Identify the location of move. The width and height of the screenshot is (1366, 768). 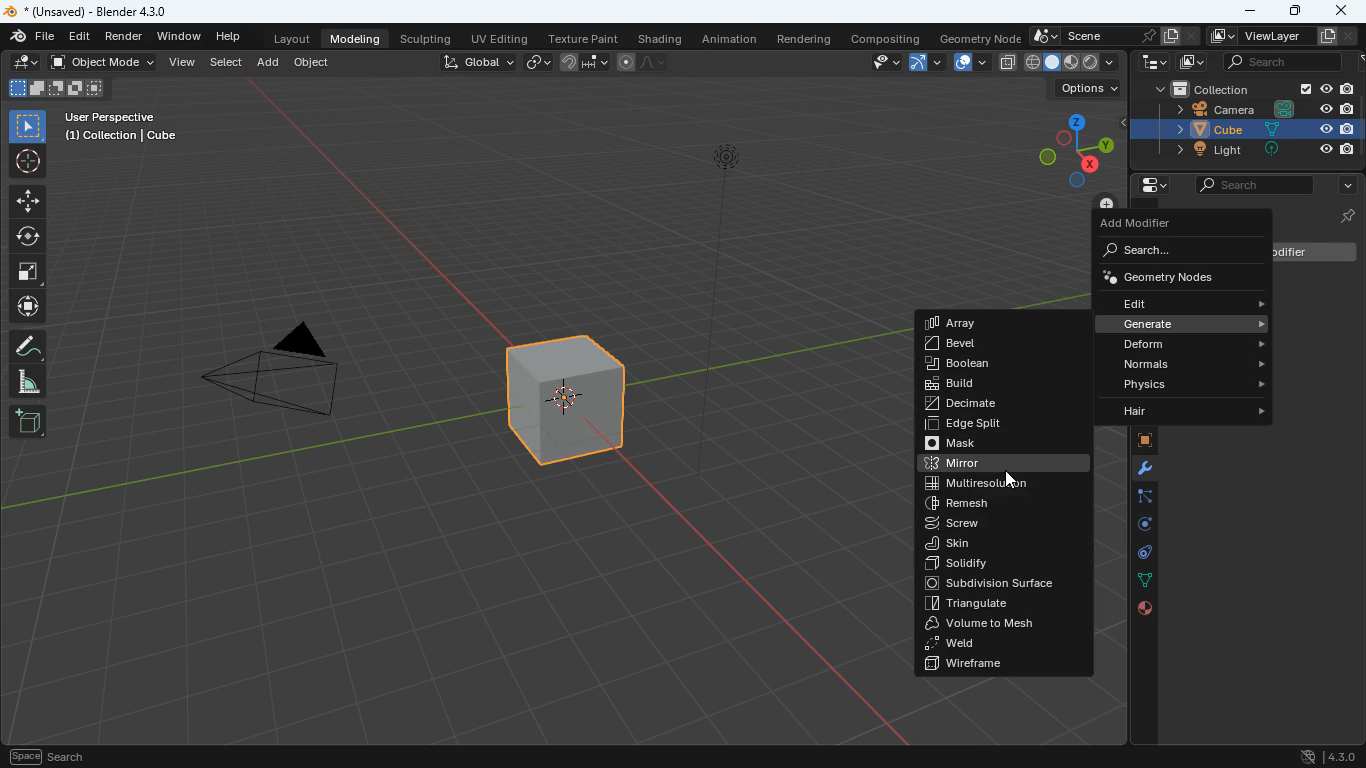
(29, 201).